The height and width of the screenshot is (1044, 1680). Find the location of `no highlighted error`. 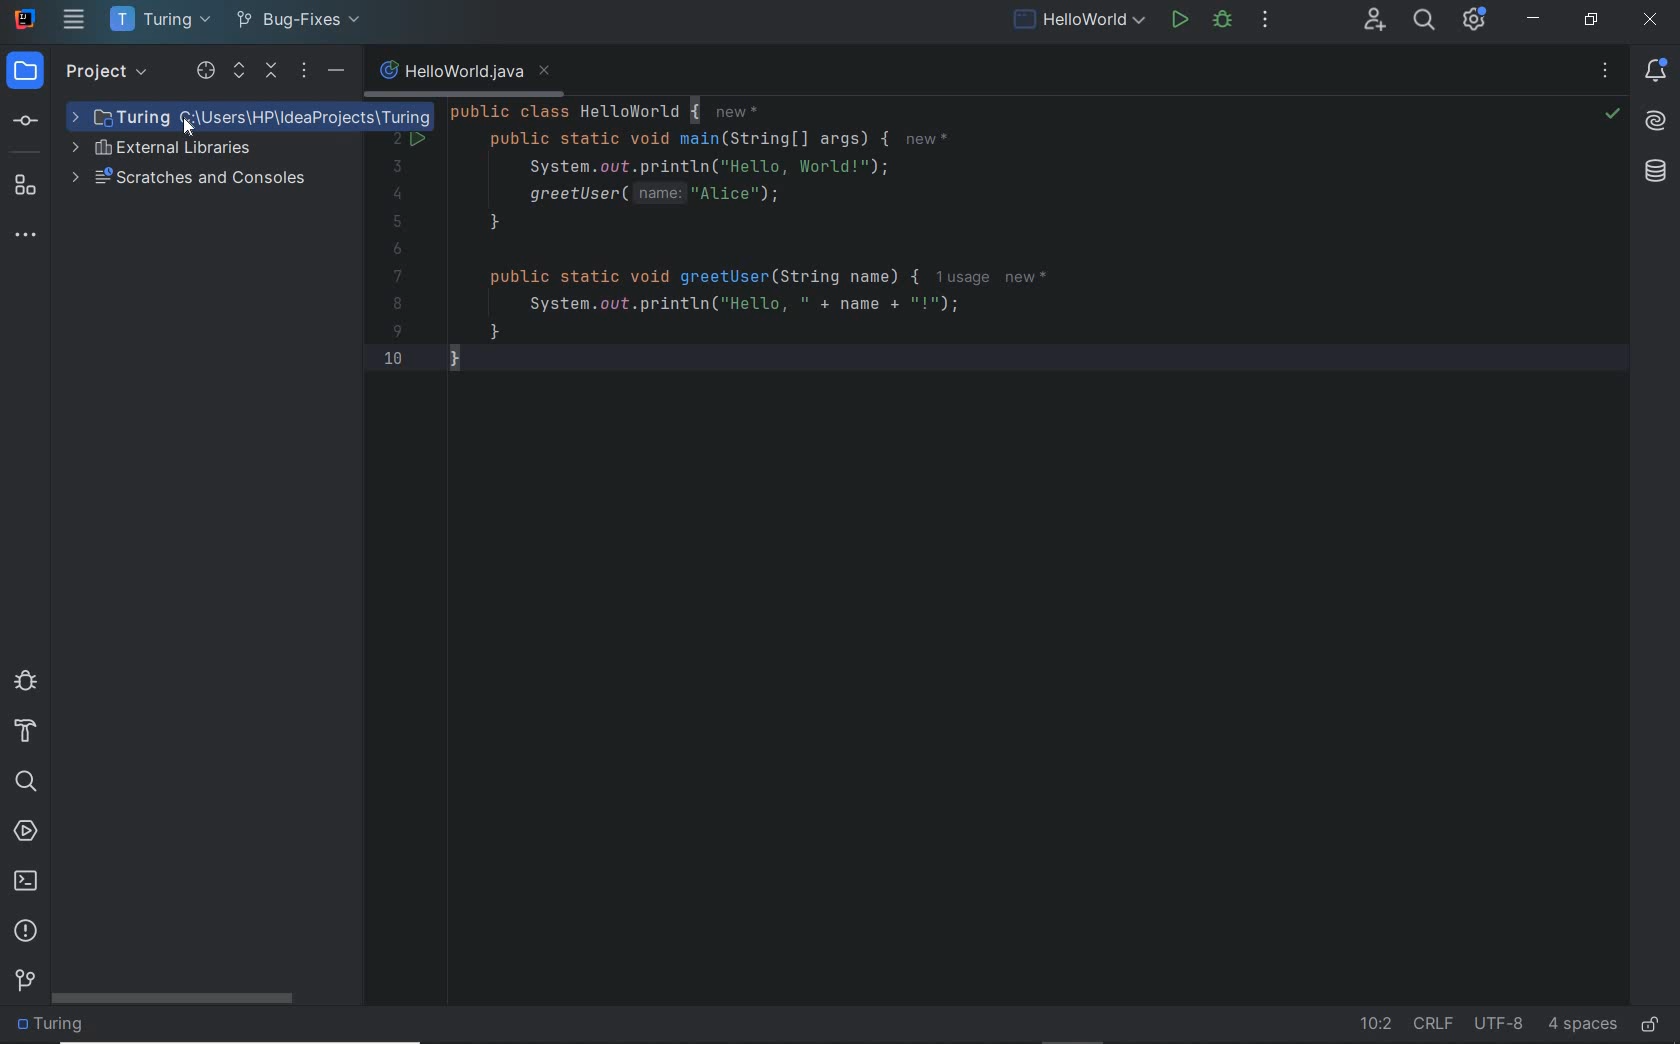

no highlighted error is located at coordinates (1611, 114).